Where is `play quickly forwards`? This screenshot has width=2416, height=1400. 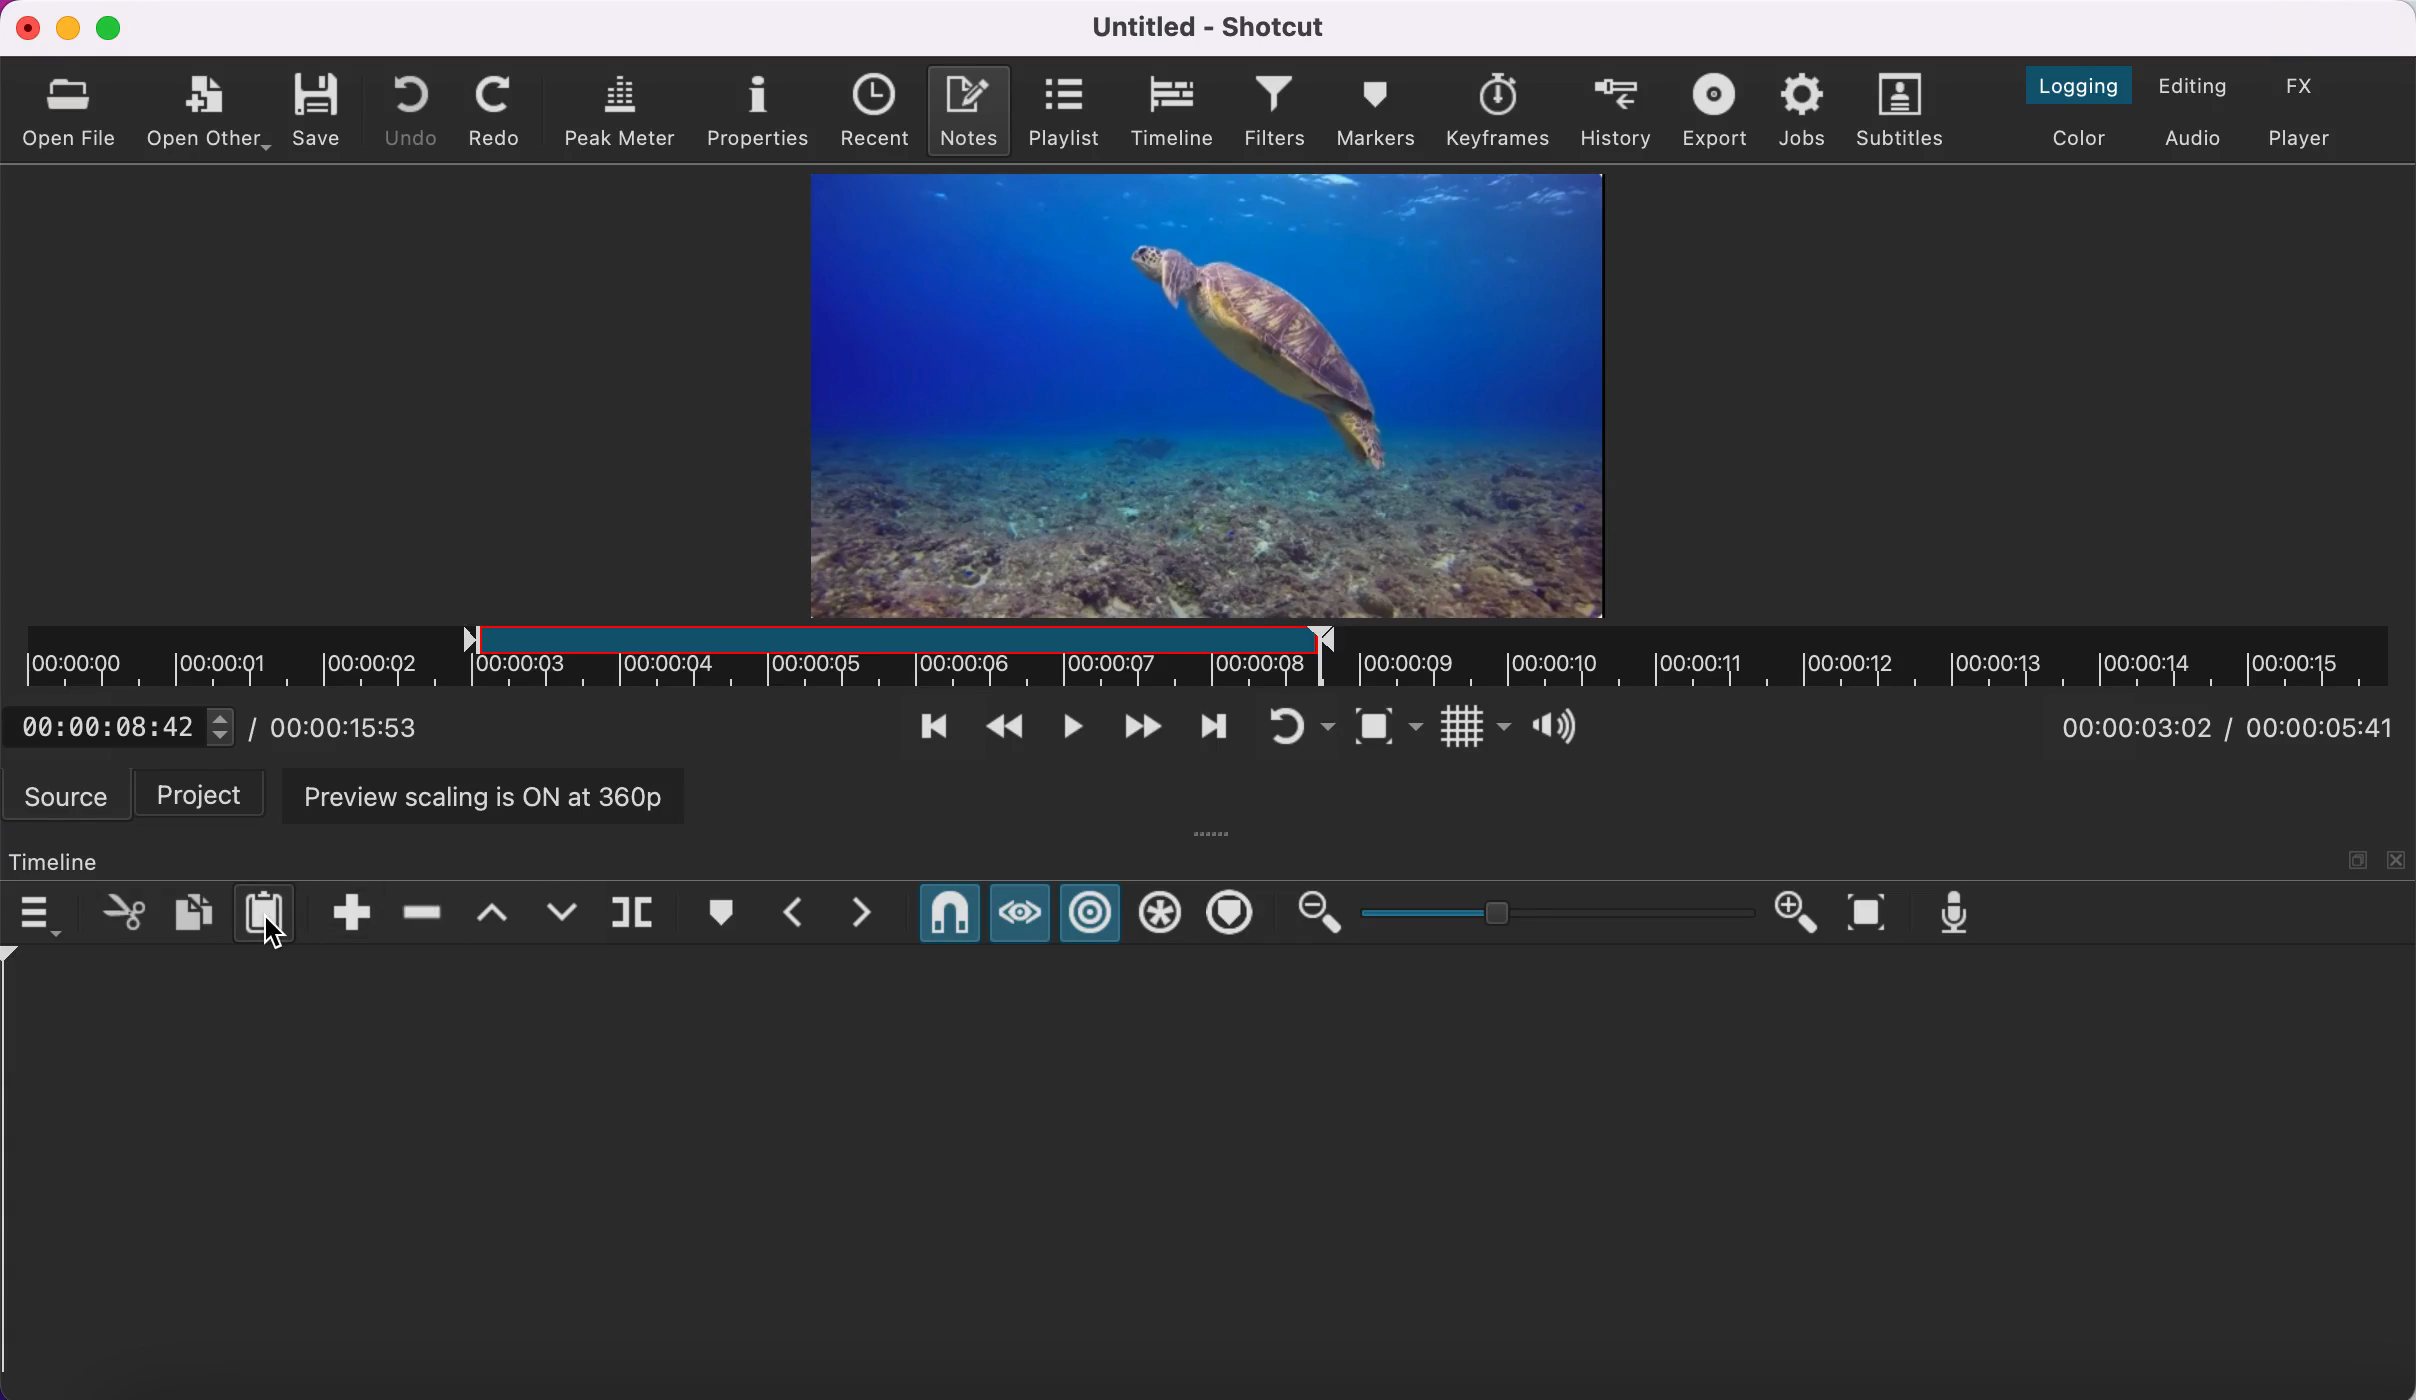
play quickly forwards is located at coordinates (1137, 730).